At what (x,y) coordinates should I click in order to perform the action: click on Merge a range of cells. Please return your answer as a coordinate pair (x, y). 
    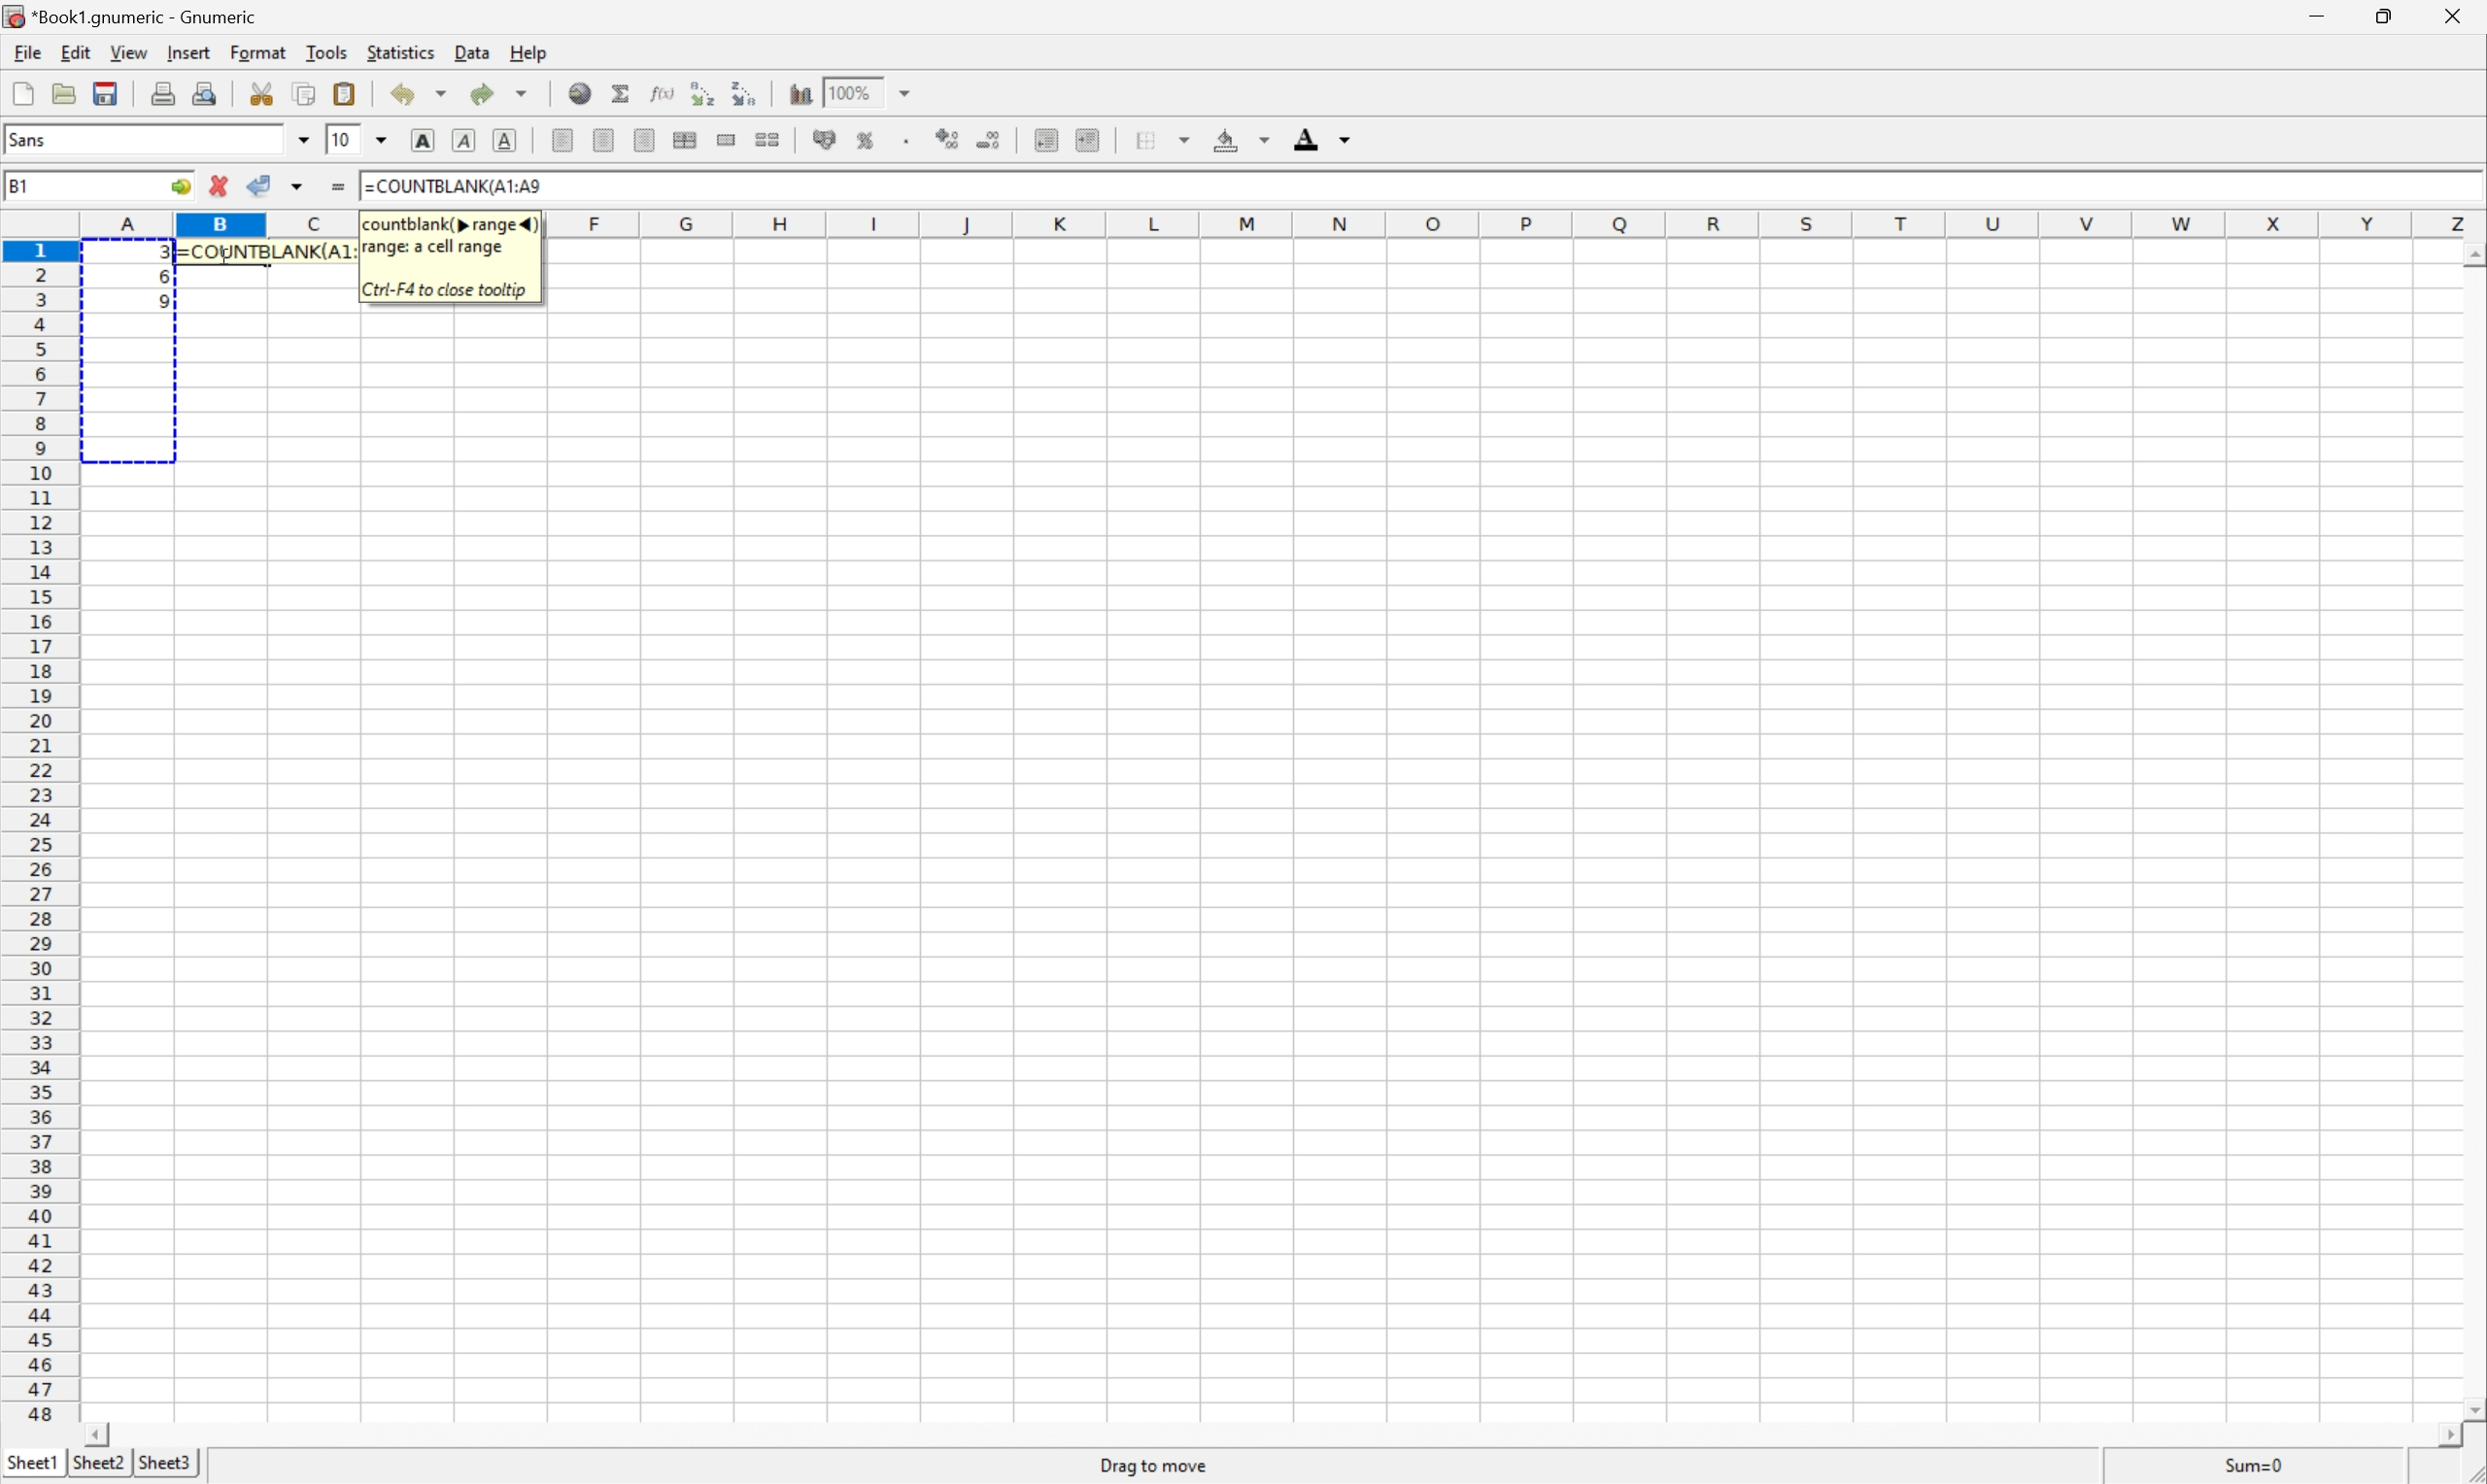
    Looking at the image, I should click on (726, 140).